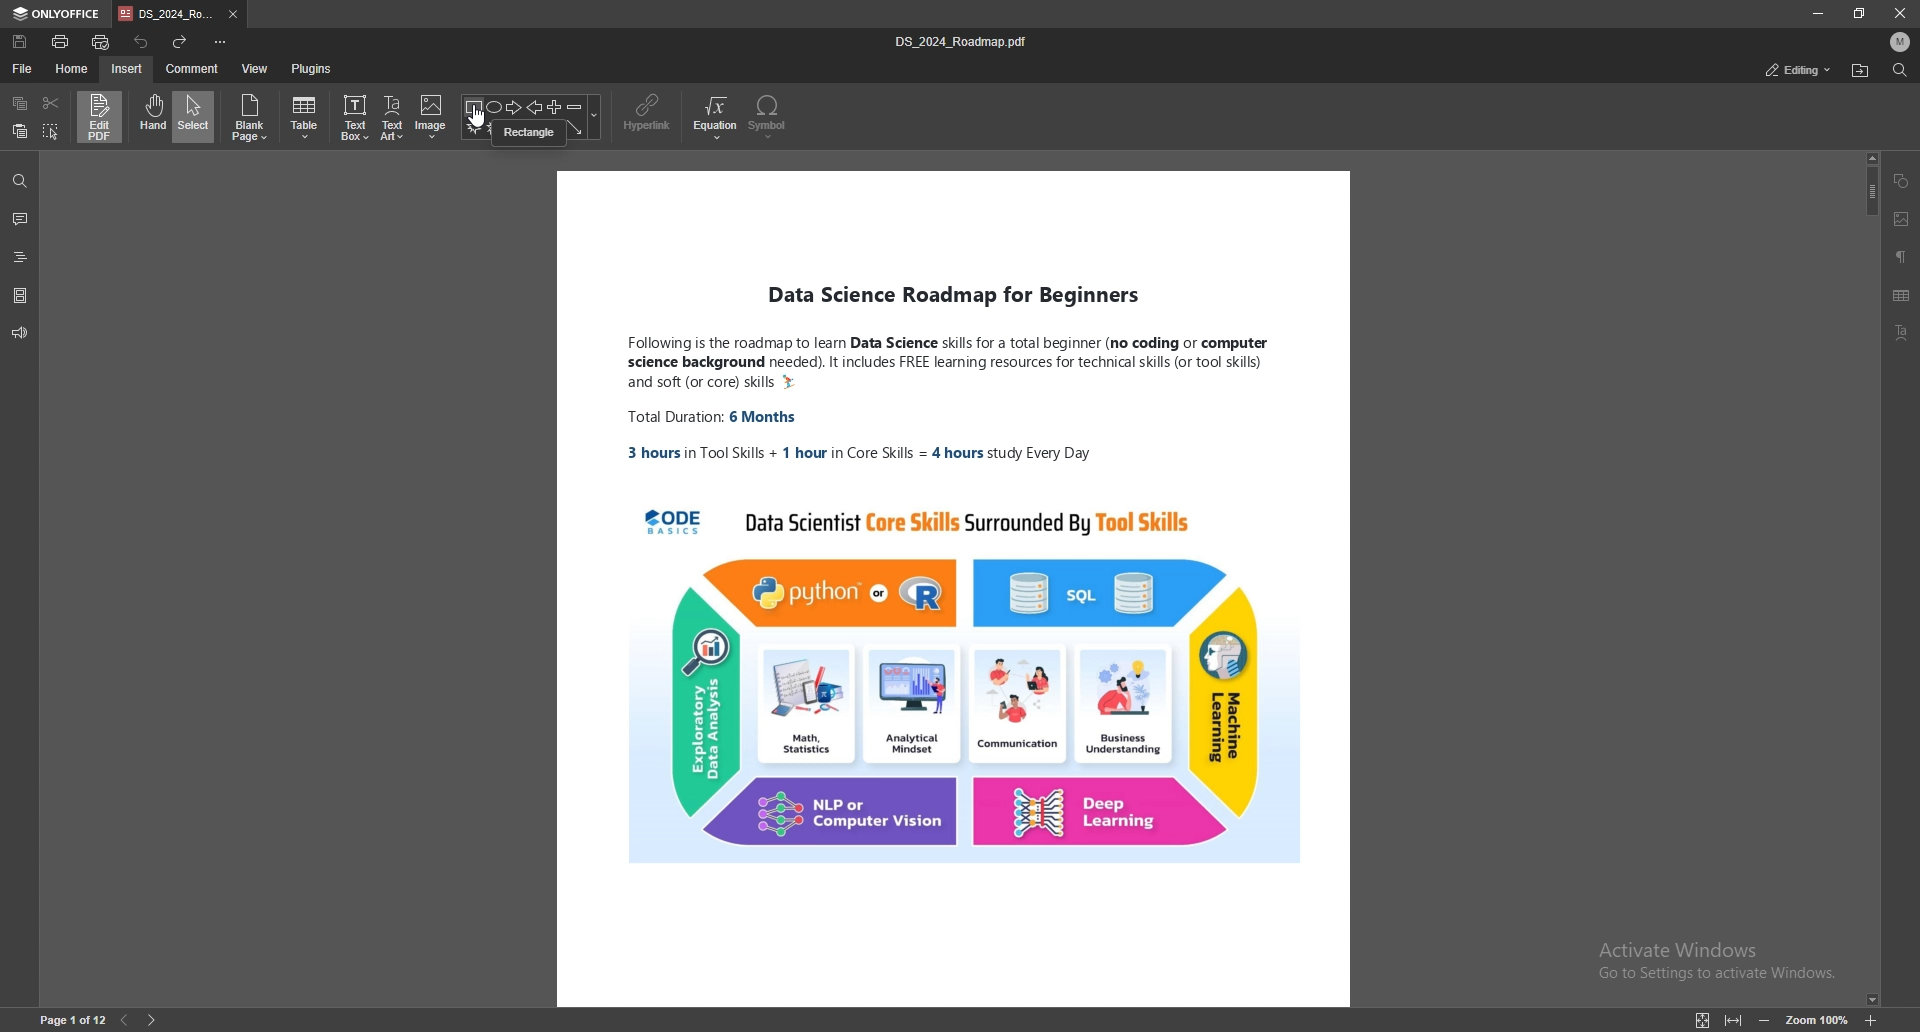  What do you see at coordinates (1869, 578) in the screenshot?
I see `scroll bar` at bounding box center [1869, 578].